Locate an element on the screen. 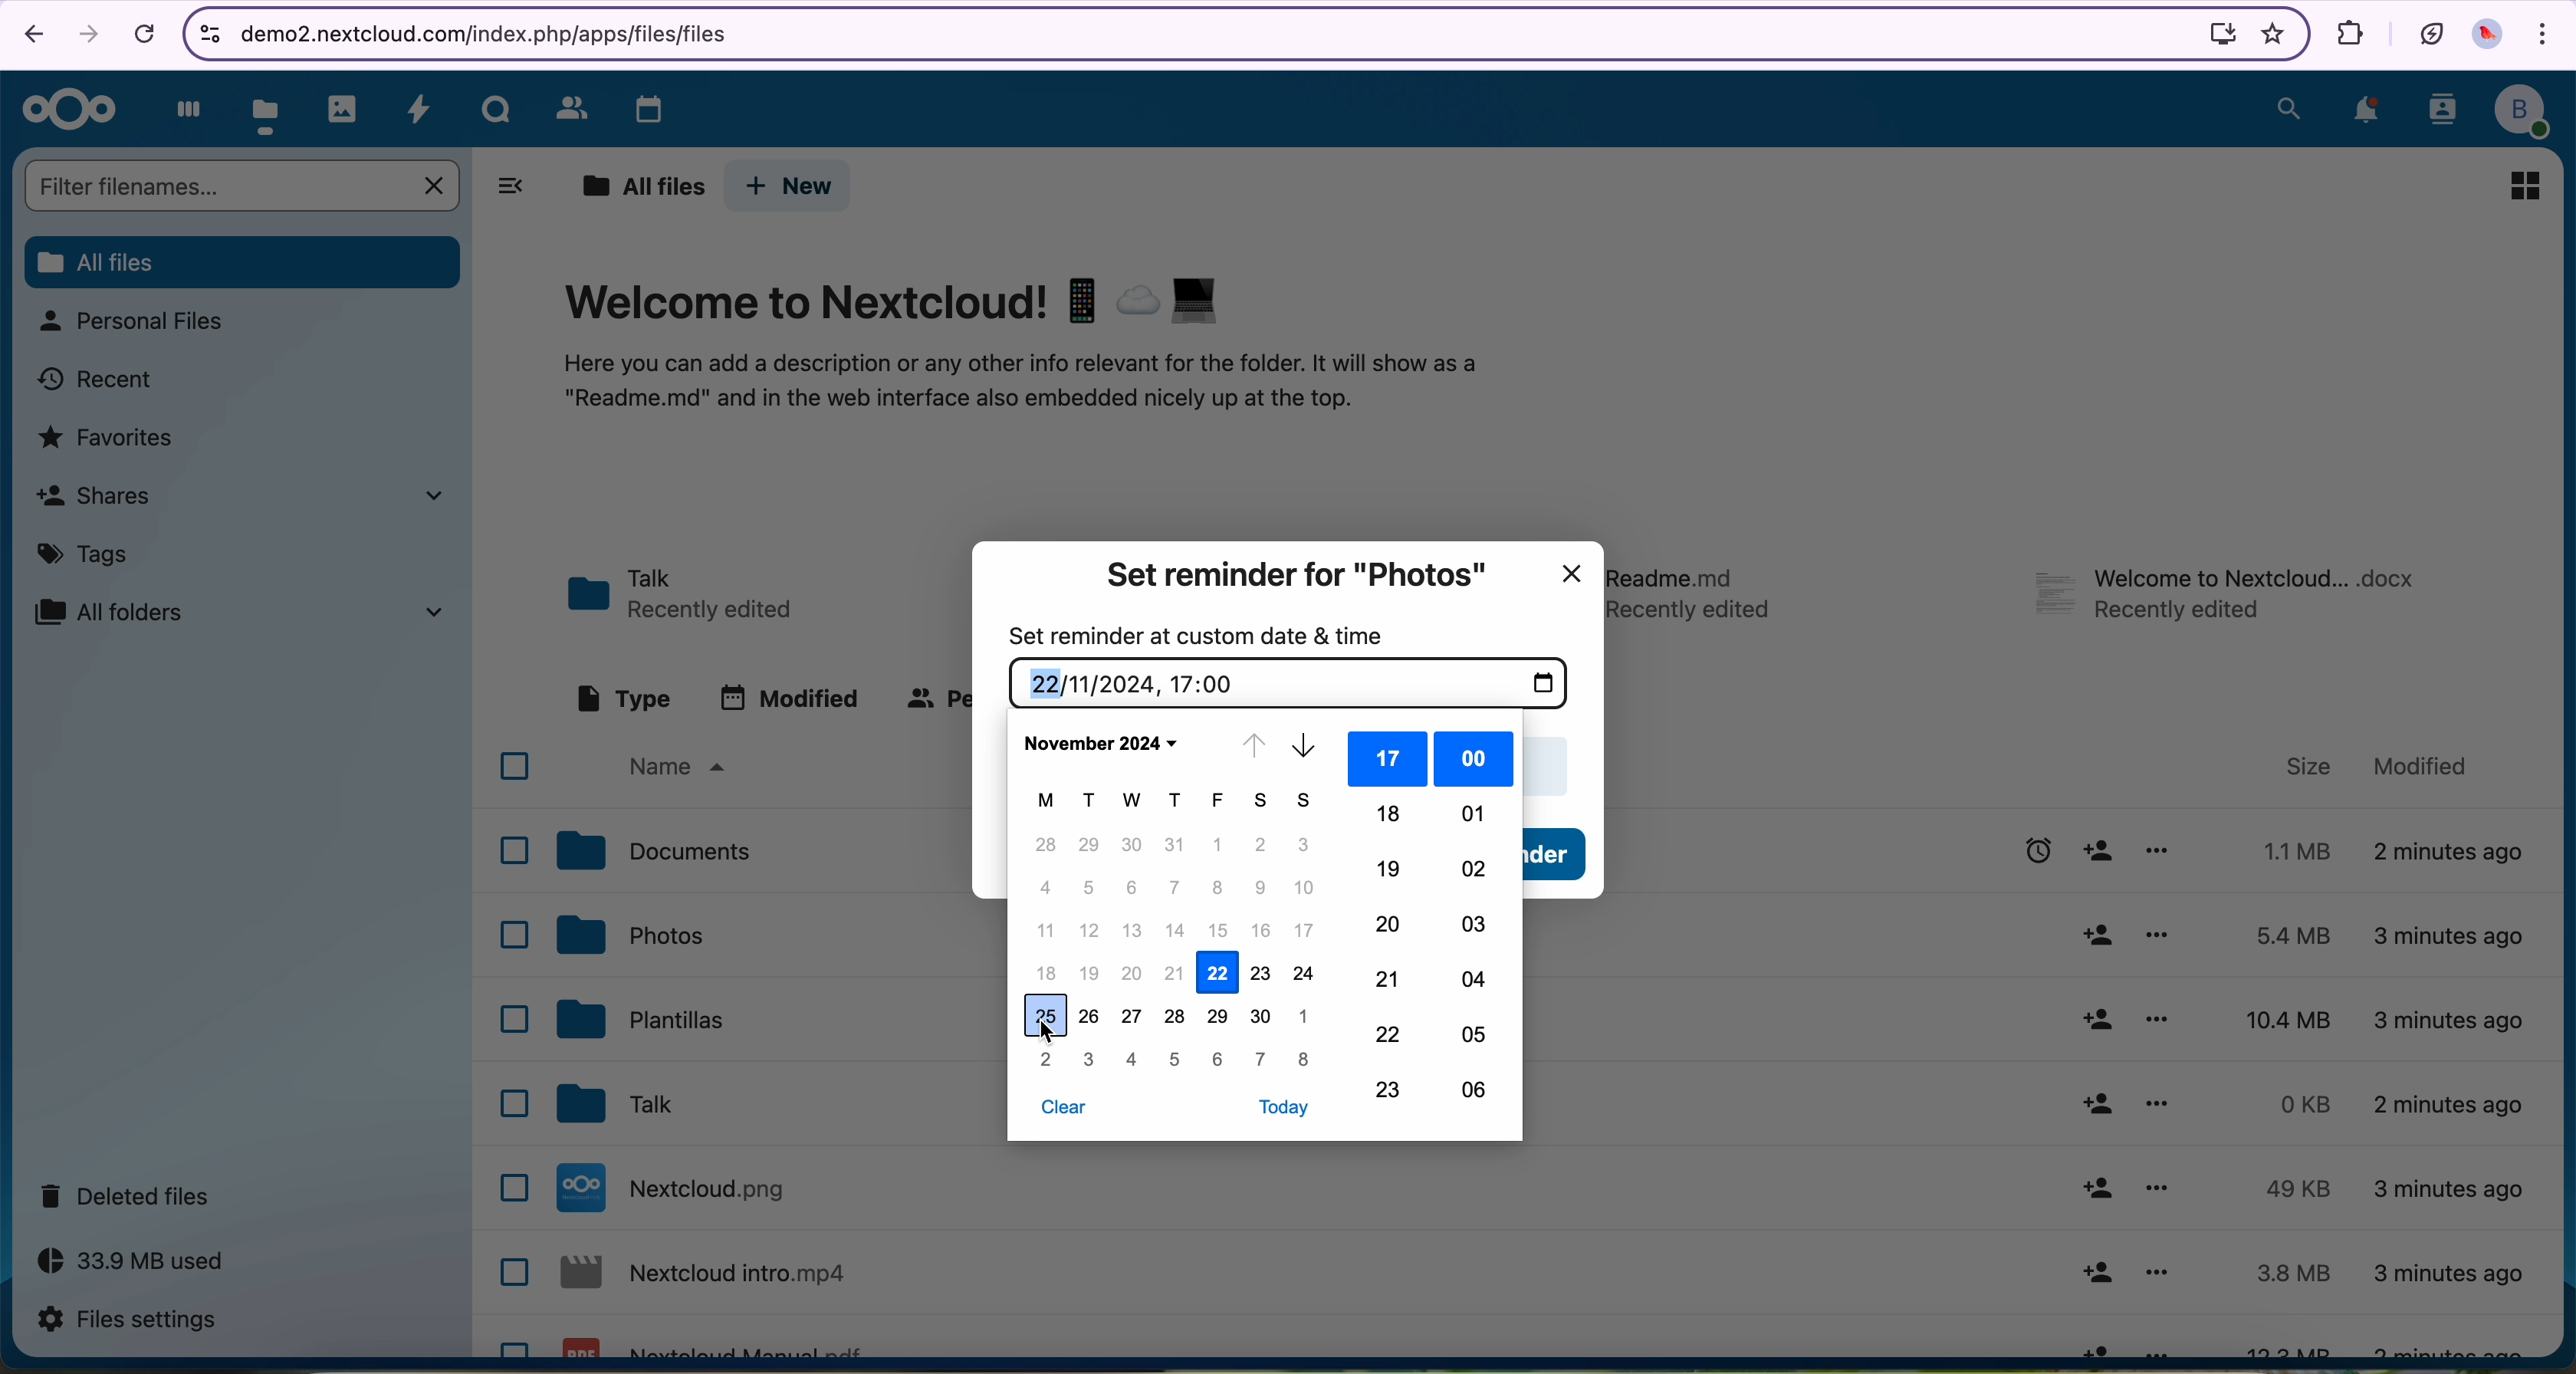  templates is located at coordinates (645, 1023).